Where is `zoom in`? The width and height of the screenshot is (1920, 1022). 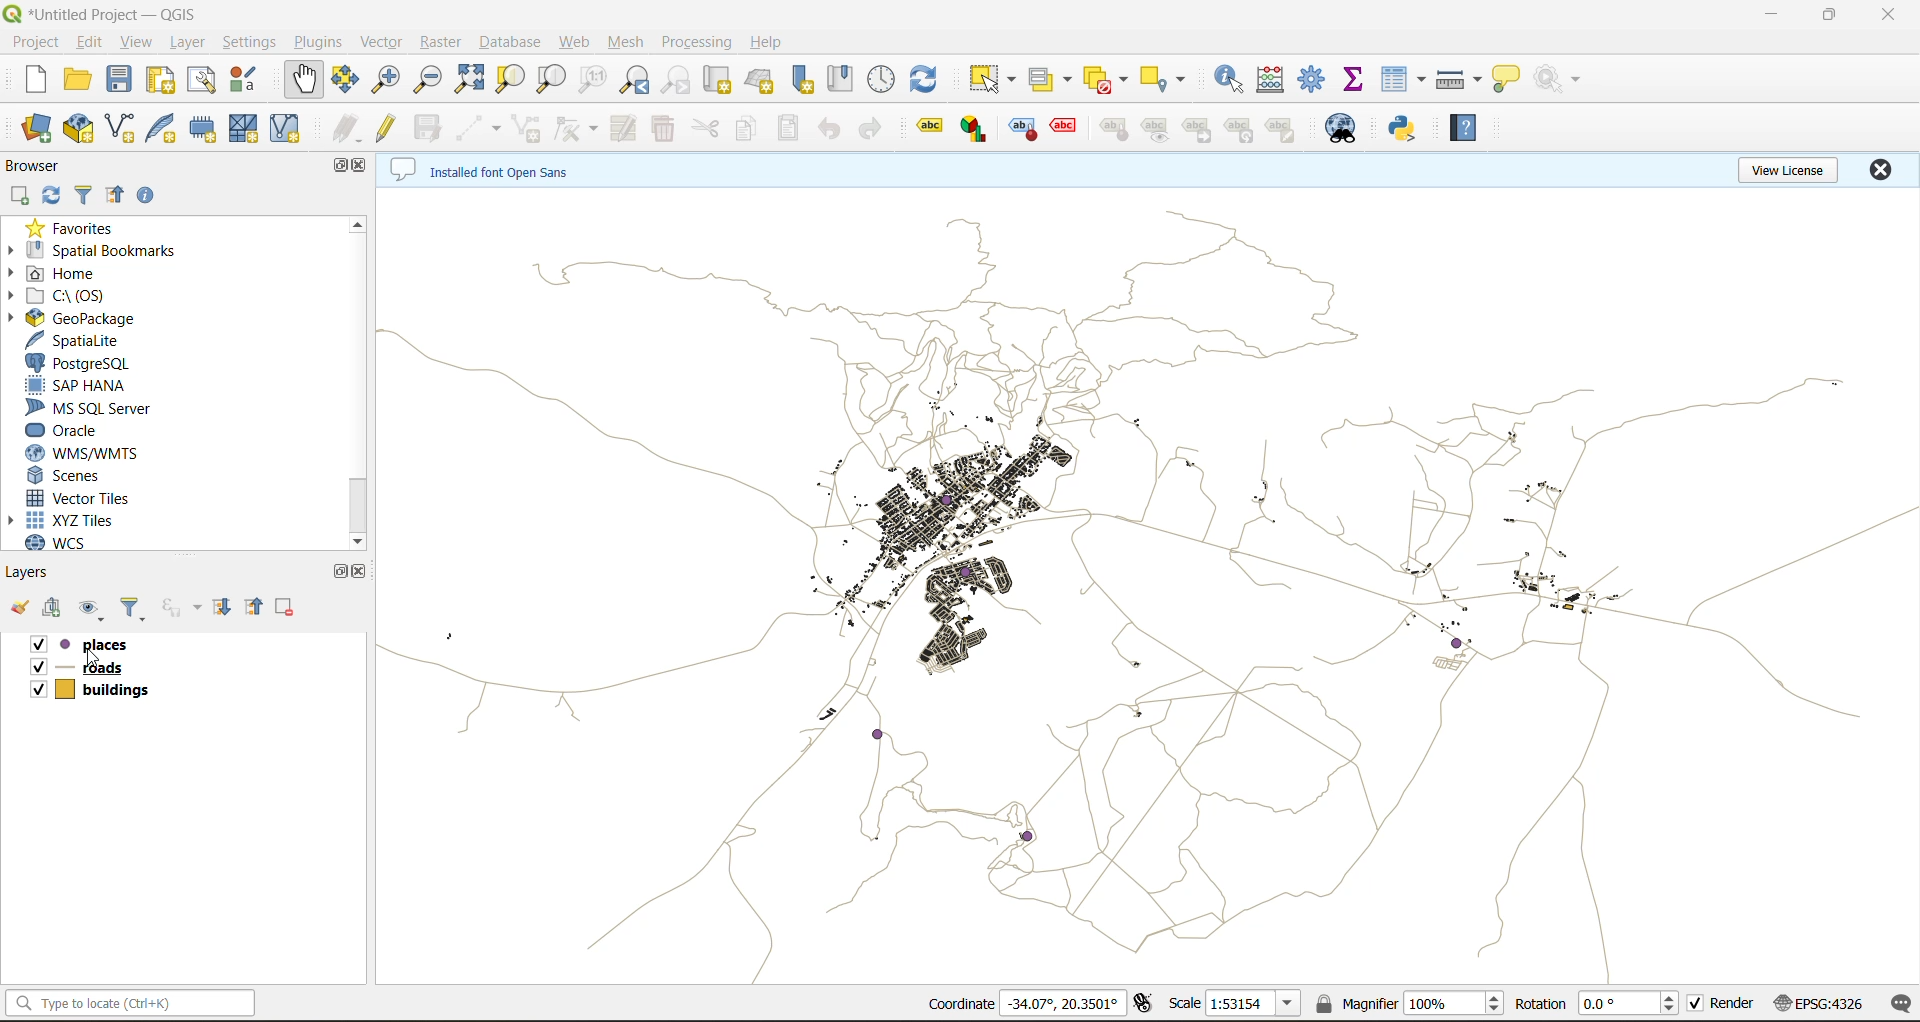 zoom in is located at coordinates (389, 83).